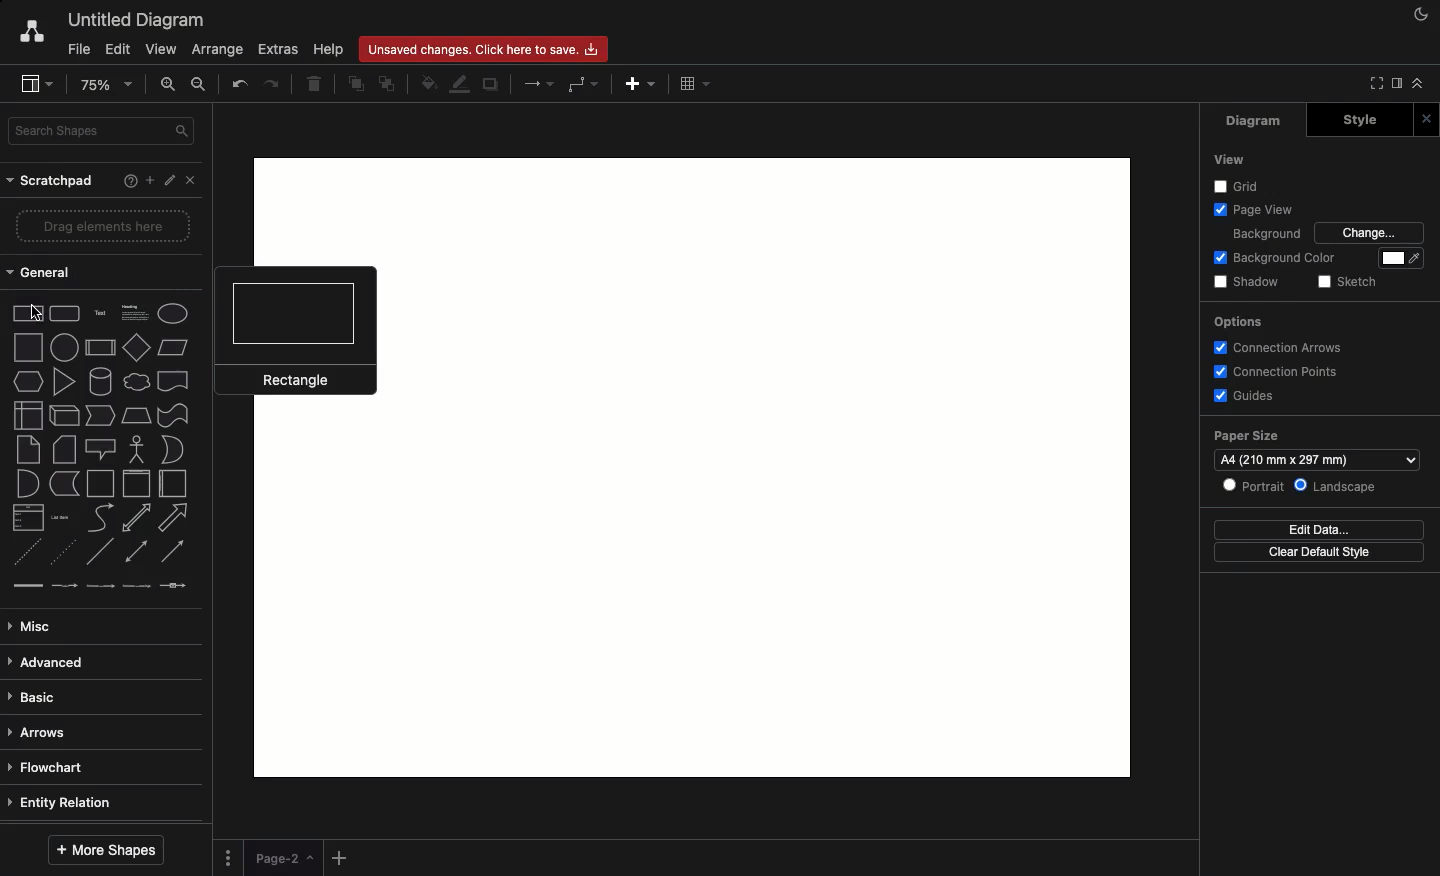 The width and height of the screenshot is (1440, 876). Describe the element at coordinates (65, 347) in the screenshot. I see `circle` at that location.